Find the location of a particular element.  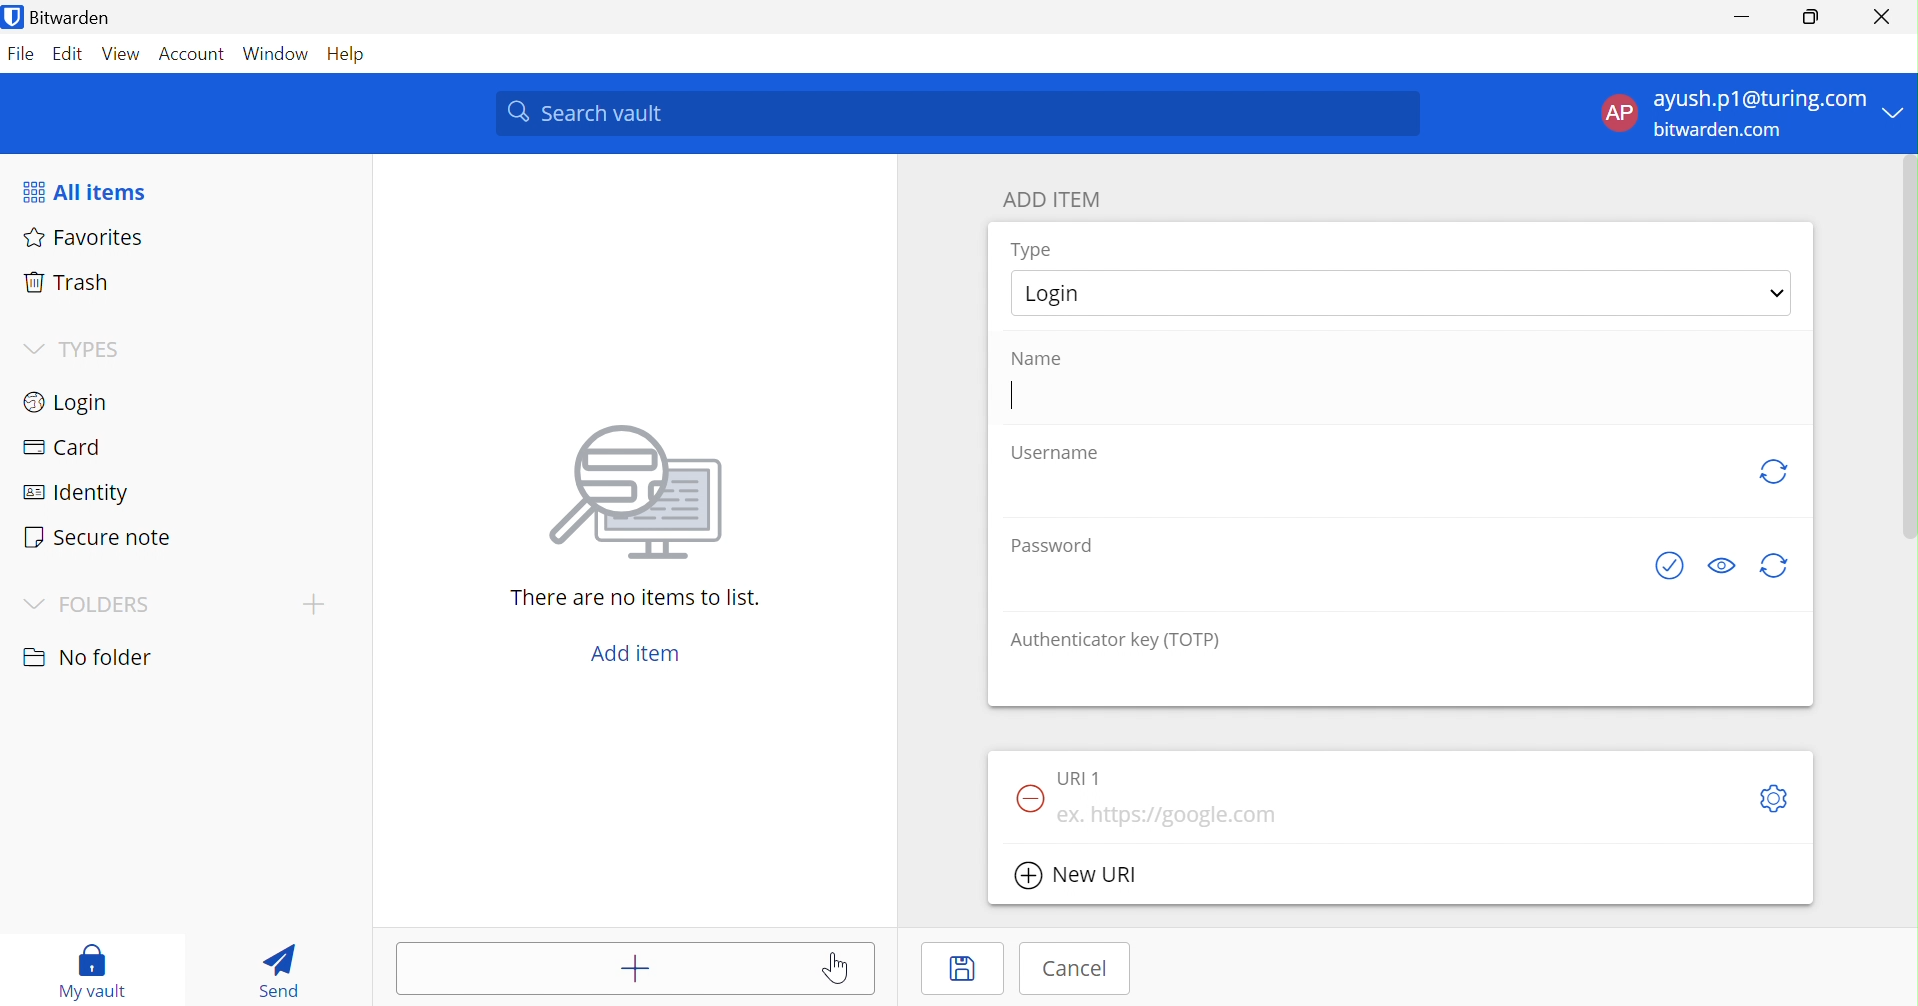

Drop Down is located at coordinates (1898, 111).